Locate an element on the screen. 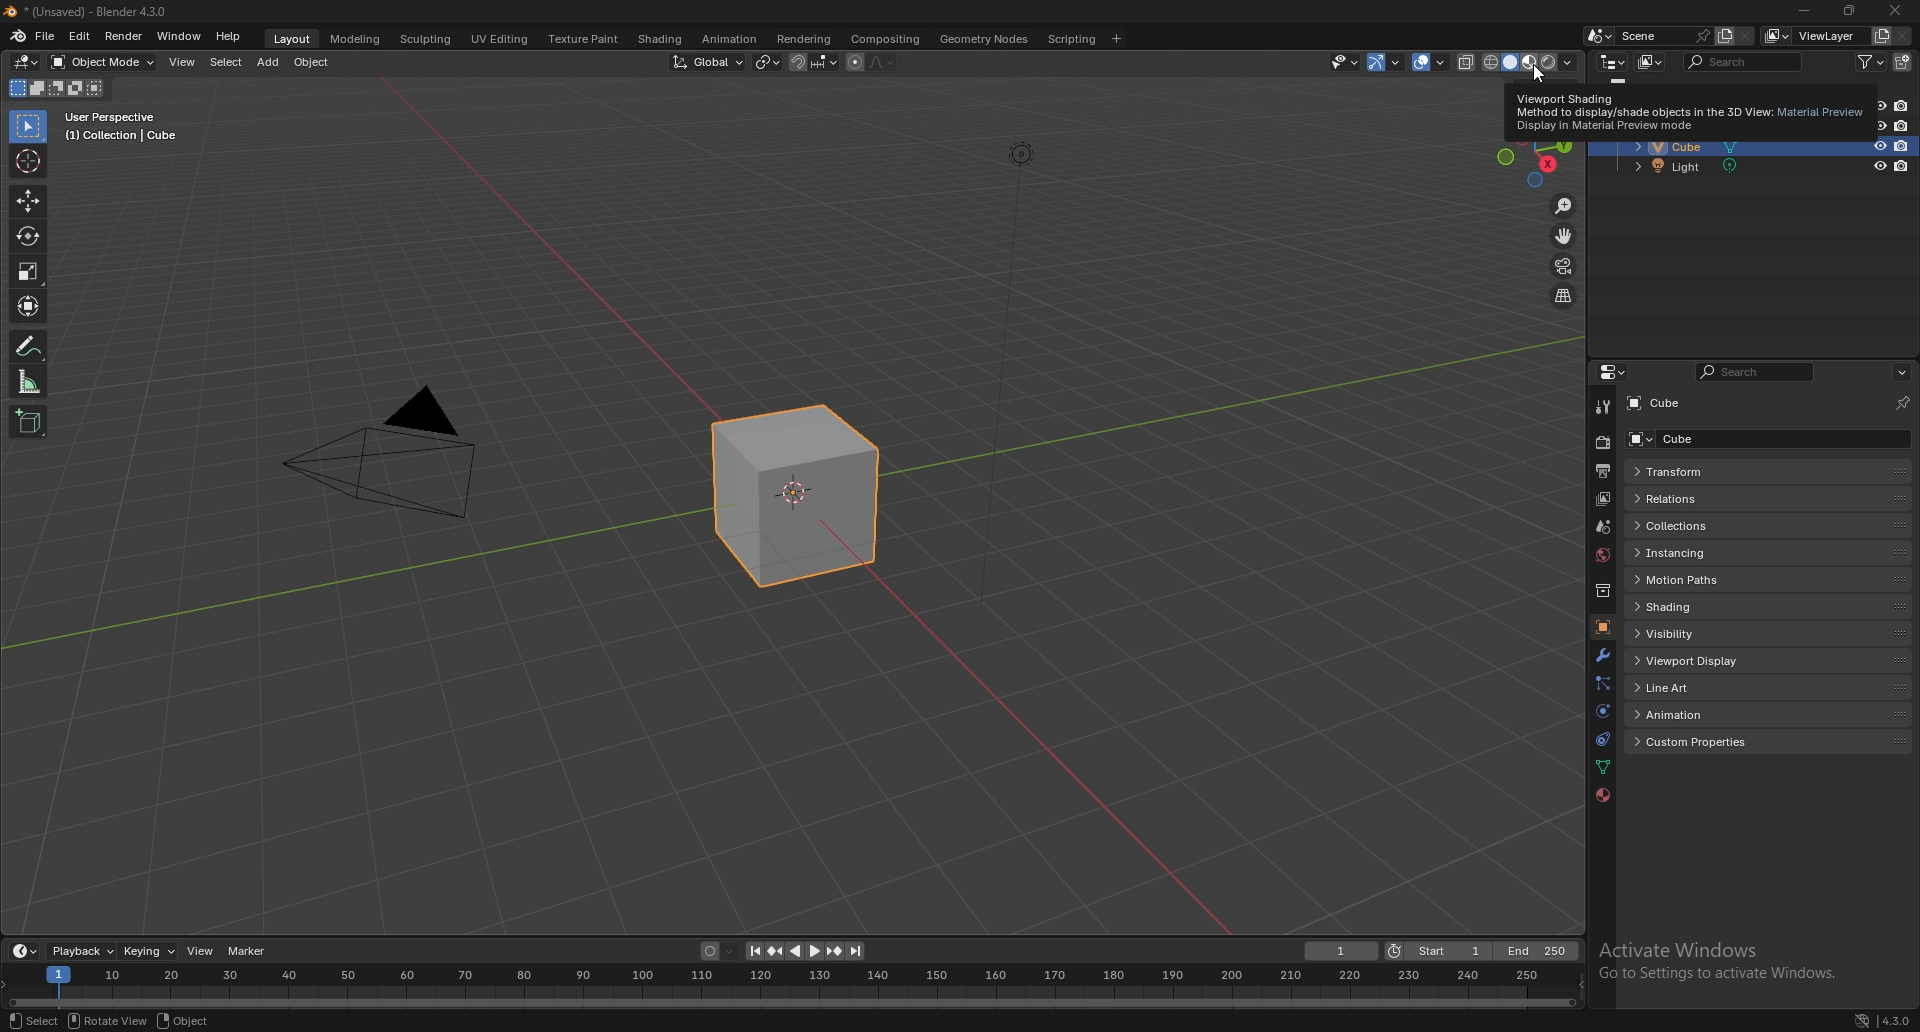  jump to next keyframe is located at coordinates (833, 951).